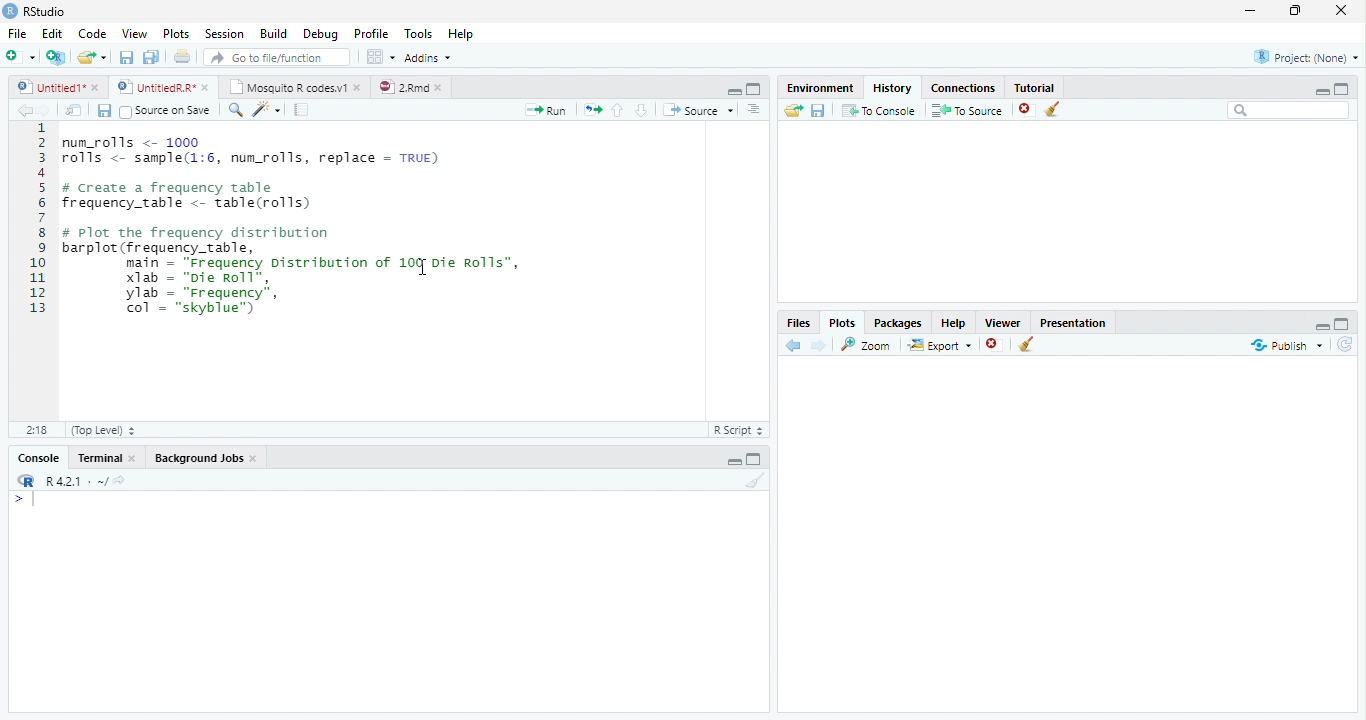 The height and width of the screenshot is (720, 1366). I want to click on Full Height, so click(1344, 89).